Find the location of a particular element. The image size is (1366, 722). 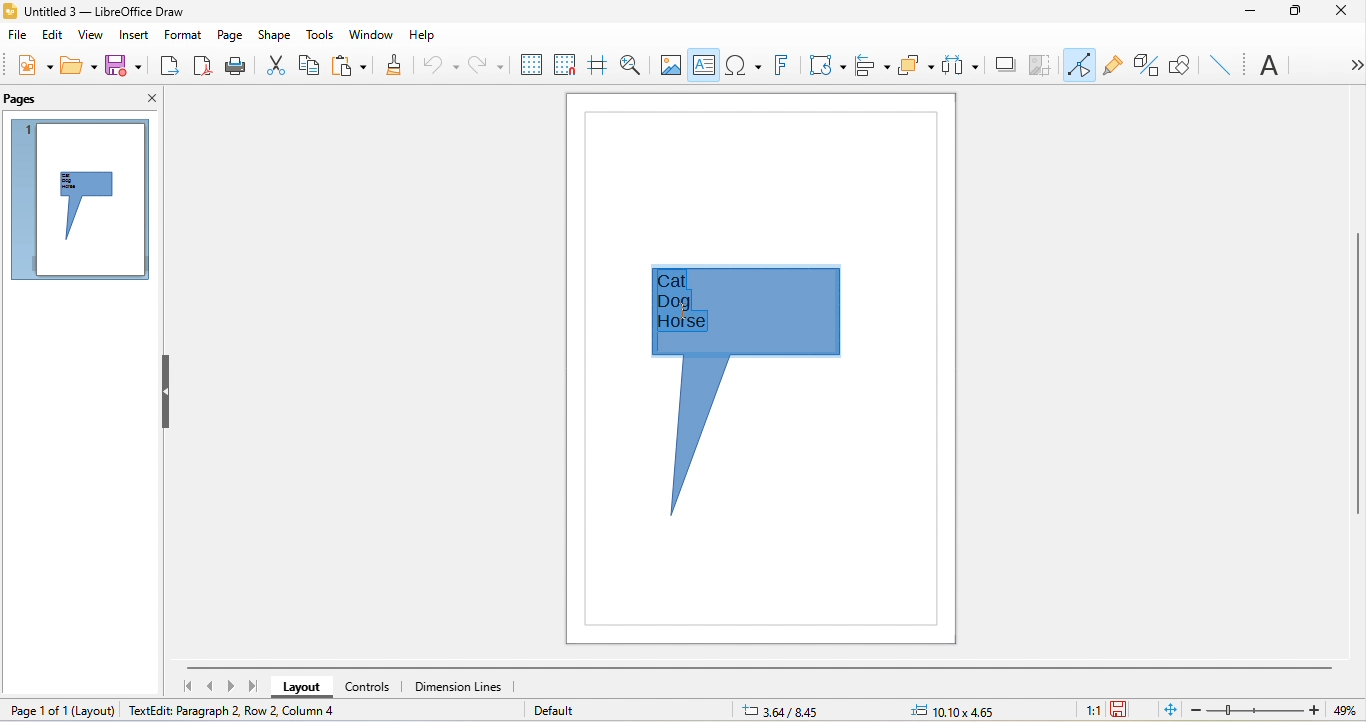

pages is located at coordinates (25, 98).